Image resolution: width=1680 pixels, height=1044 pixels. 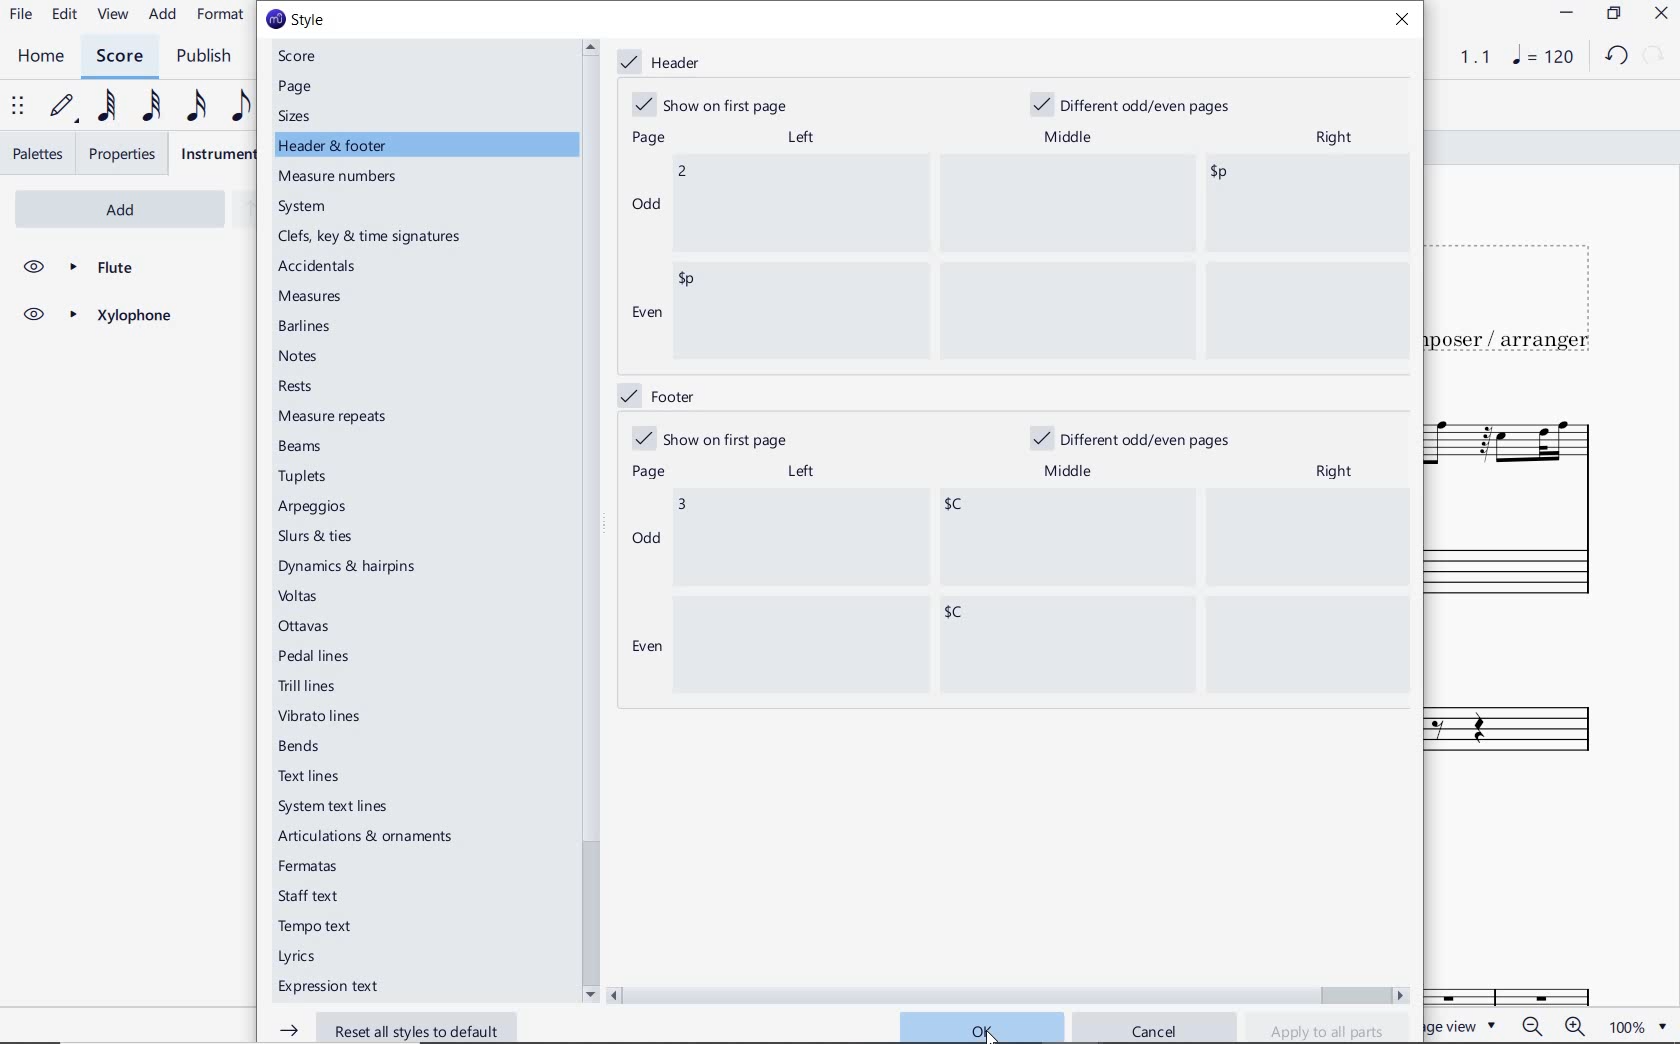 I want to click on 32ND NOTE, so click(x=149, y=104).